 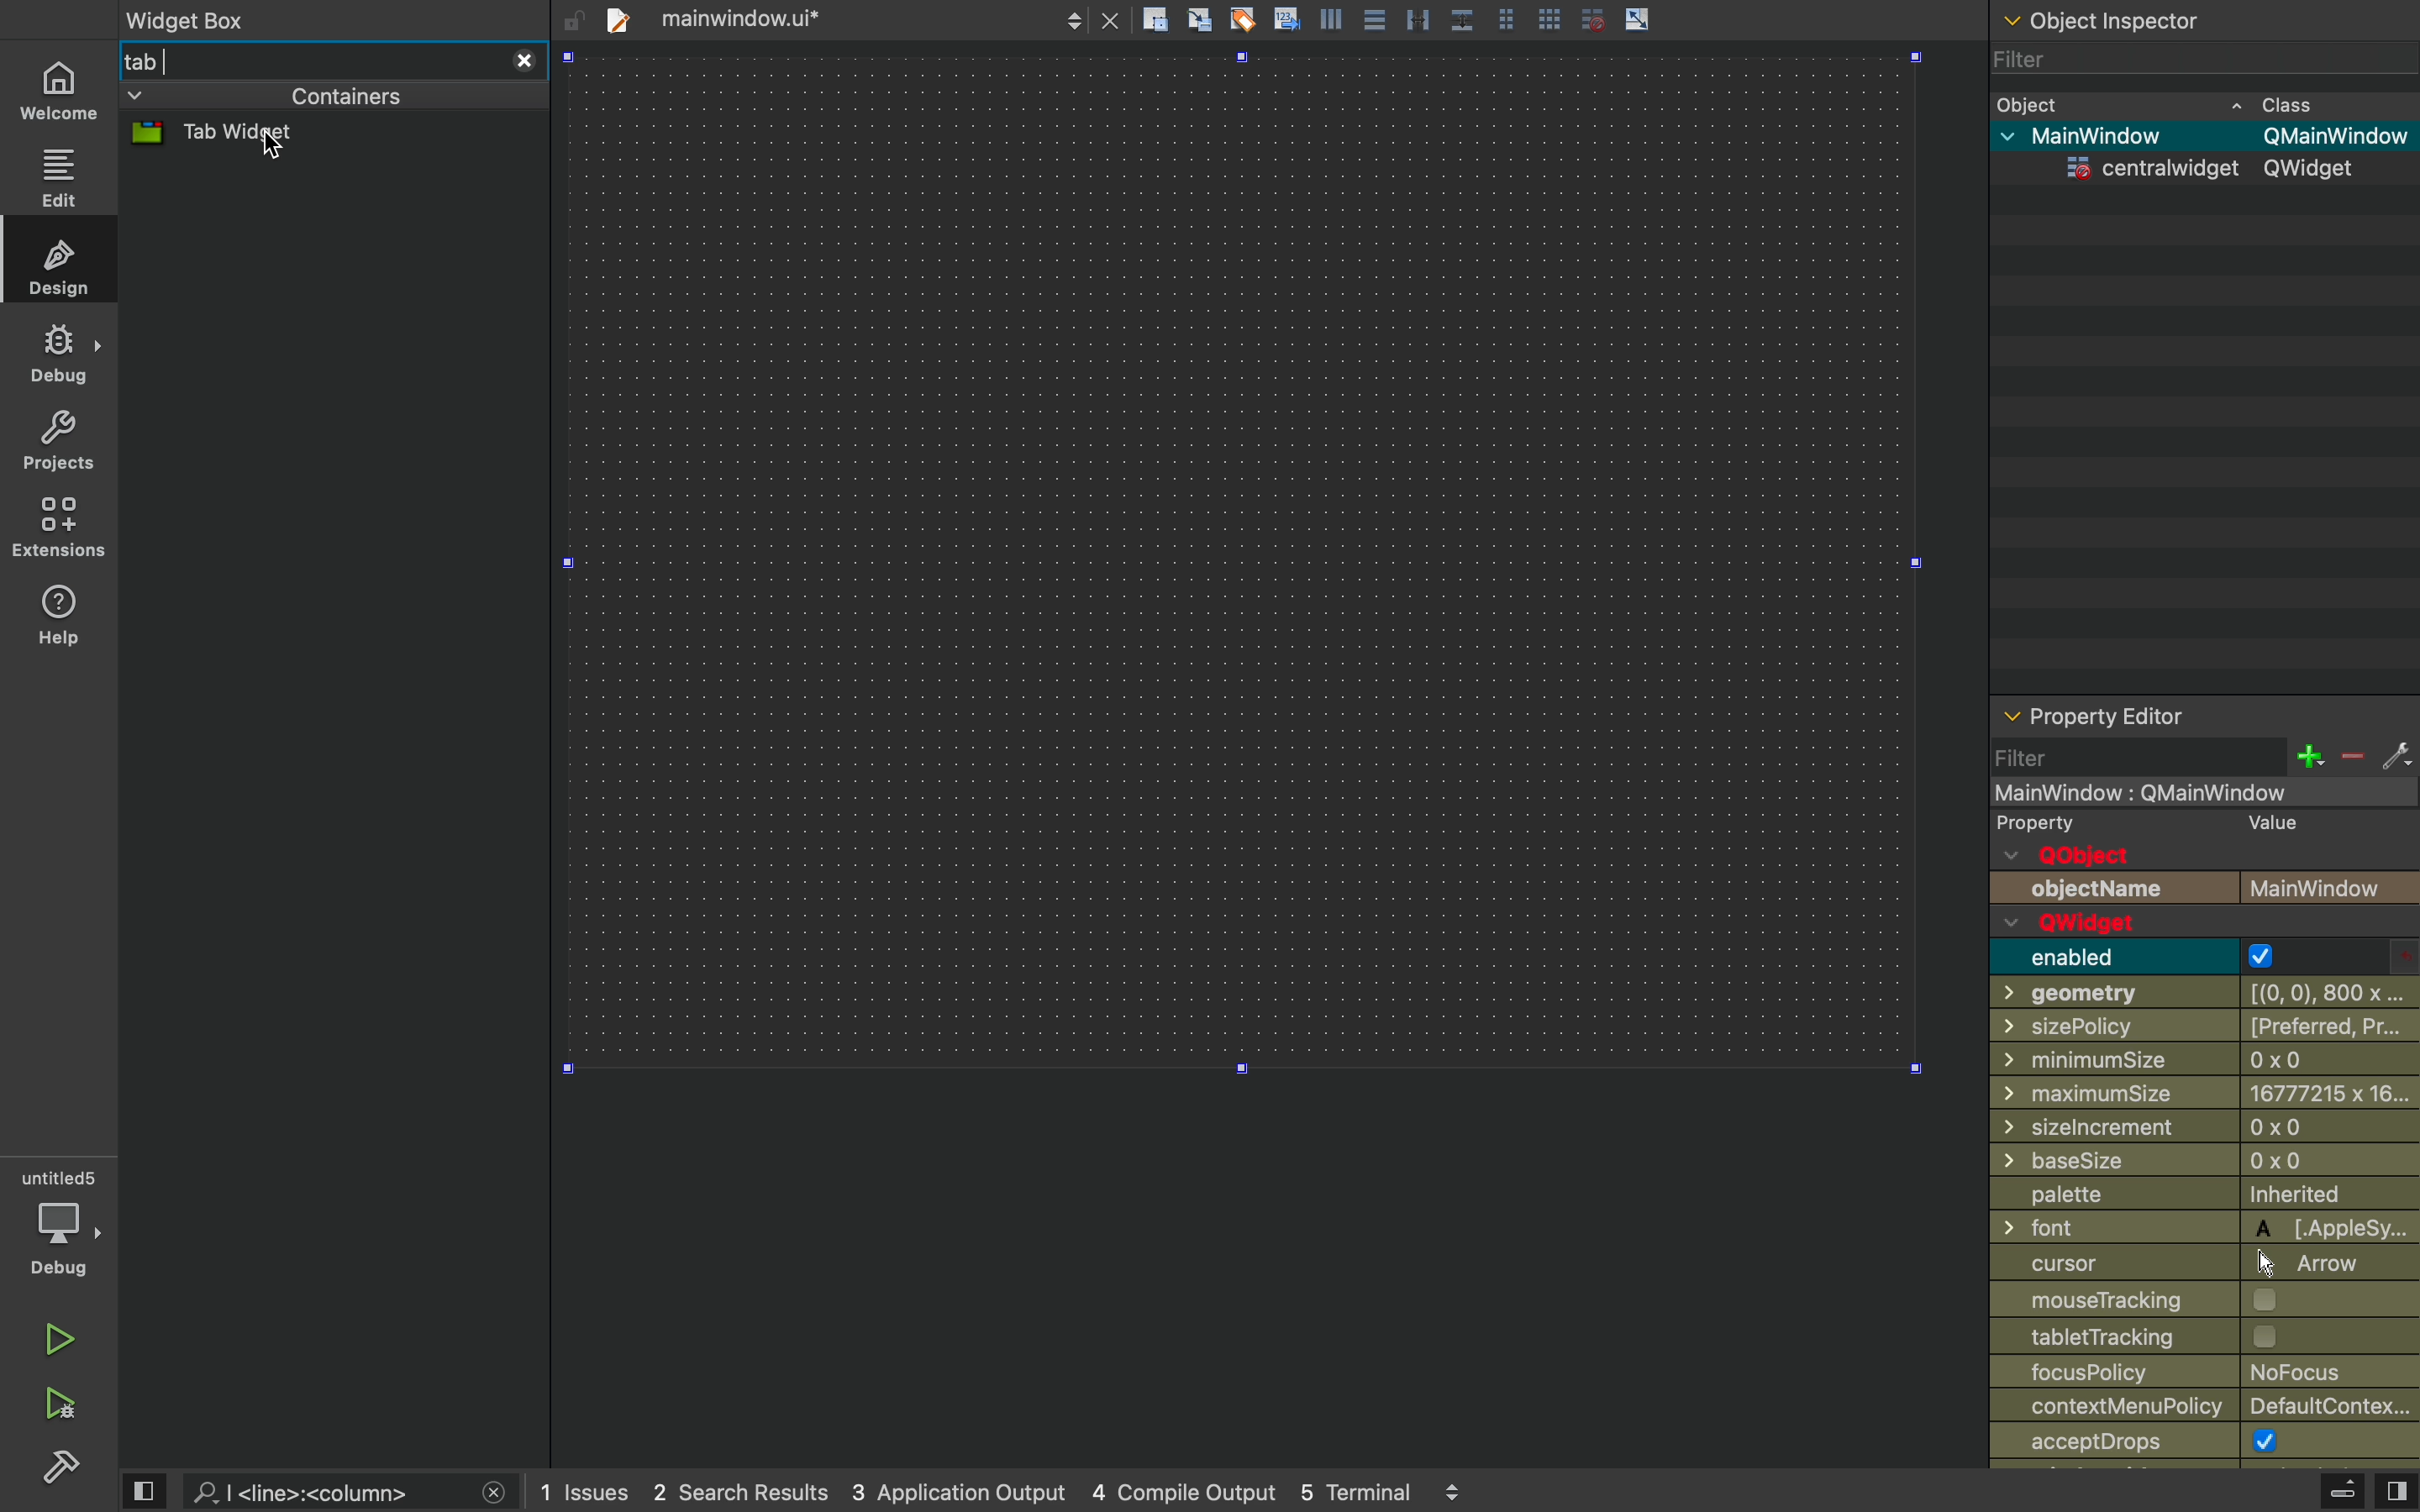 What do you see at coordinates (2198, 17) in the screenshot?
I see `object inspector` at bounding box center [2198, 17].